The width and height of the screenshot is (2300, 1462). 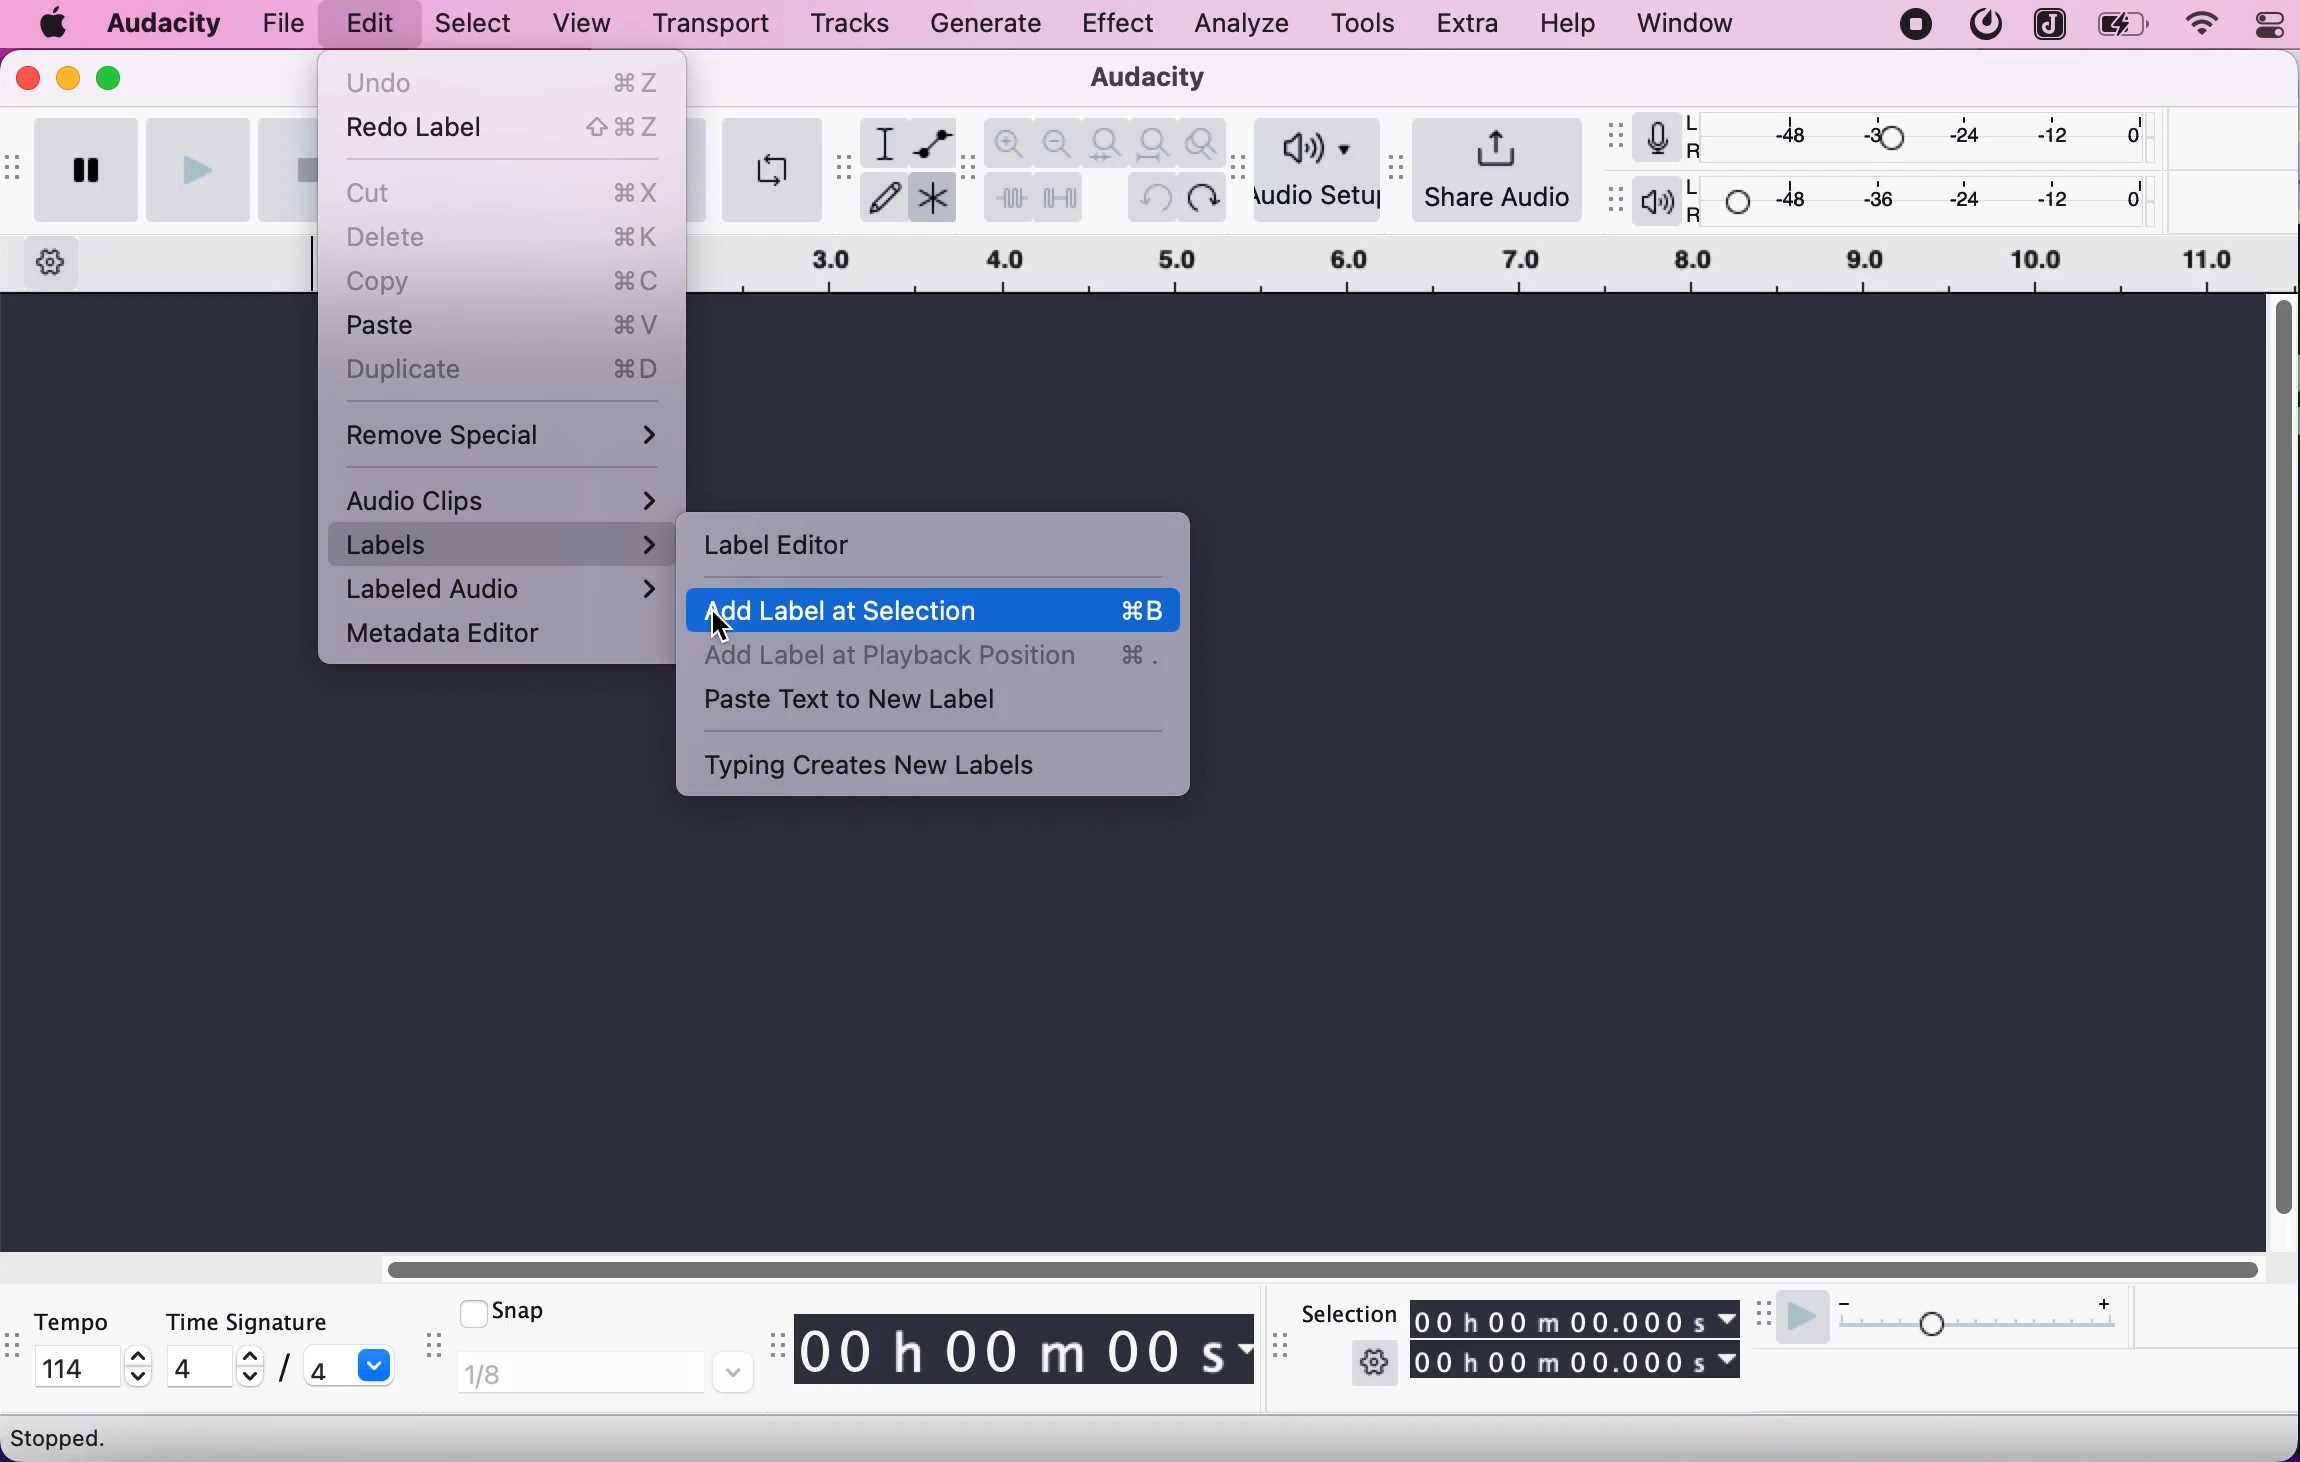 I want to click on timeline options, so click(x=52, y=264).